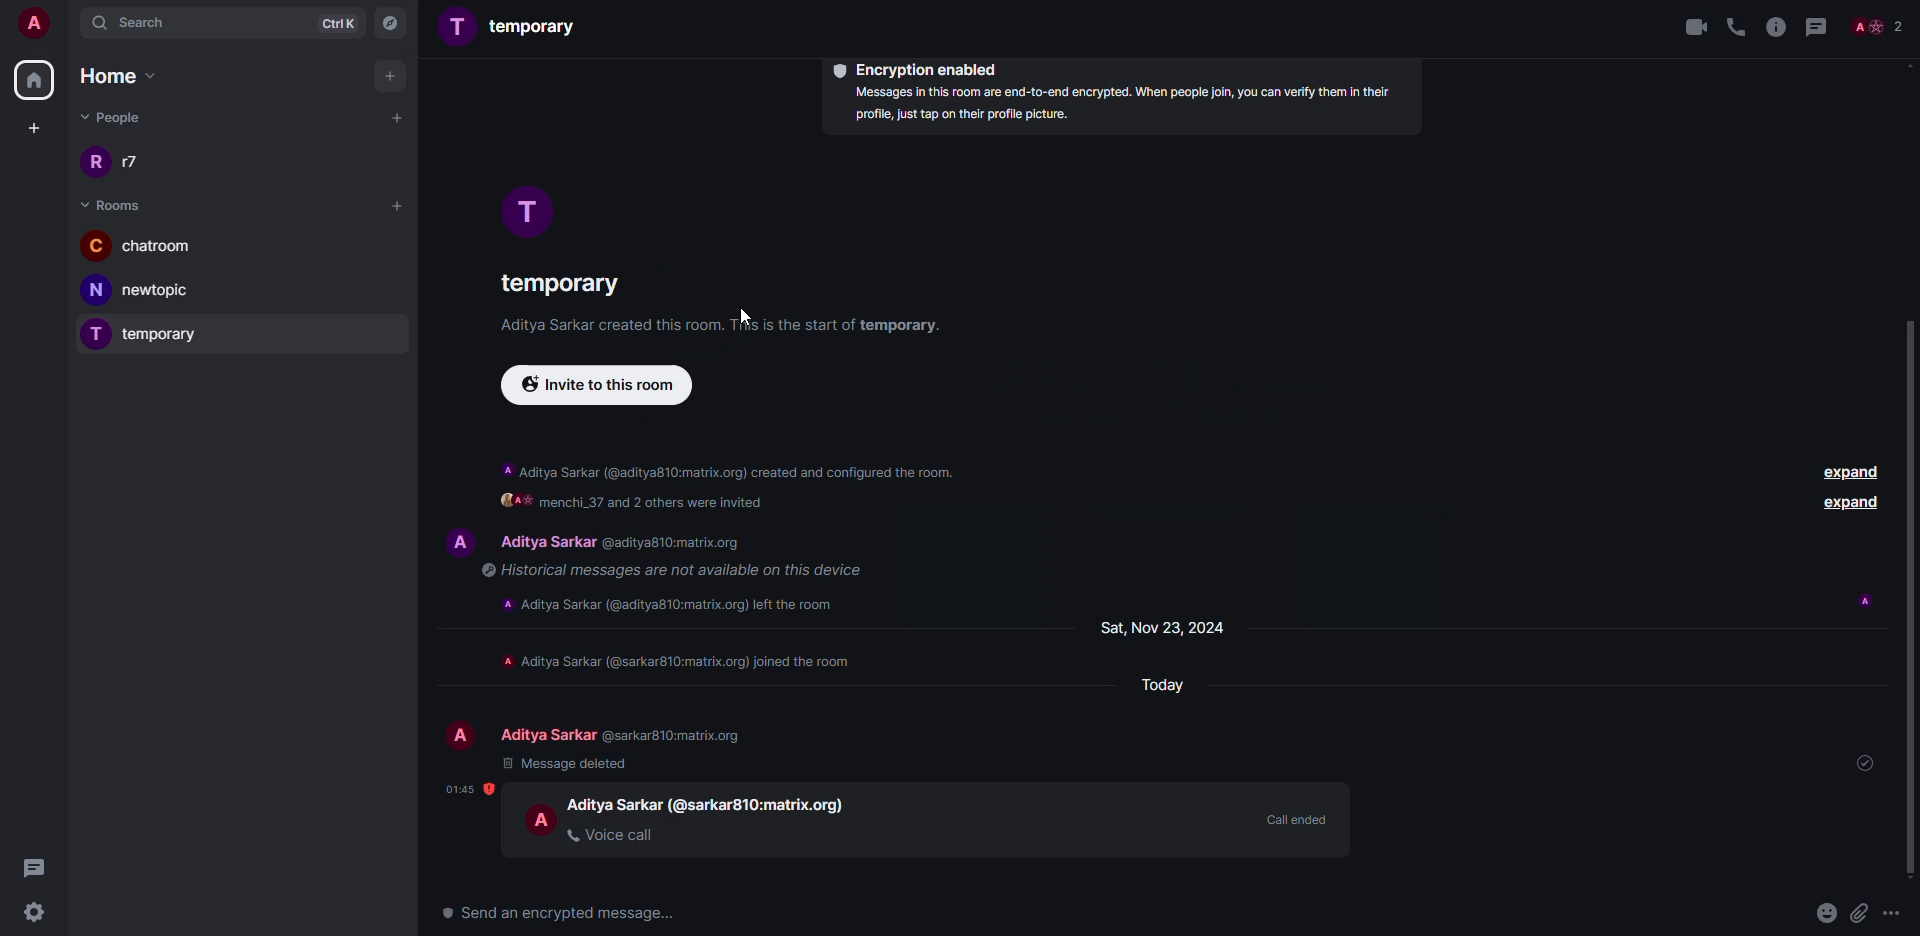  What do you see at coordinates (393, 25) in the screenshot?
I see `navigator` at bounding box center [393, 25].